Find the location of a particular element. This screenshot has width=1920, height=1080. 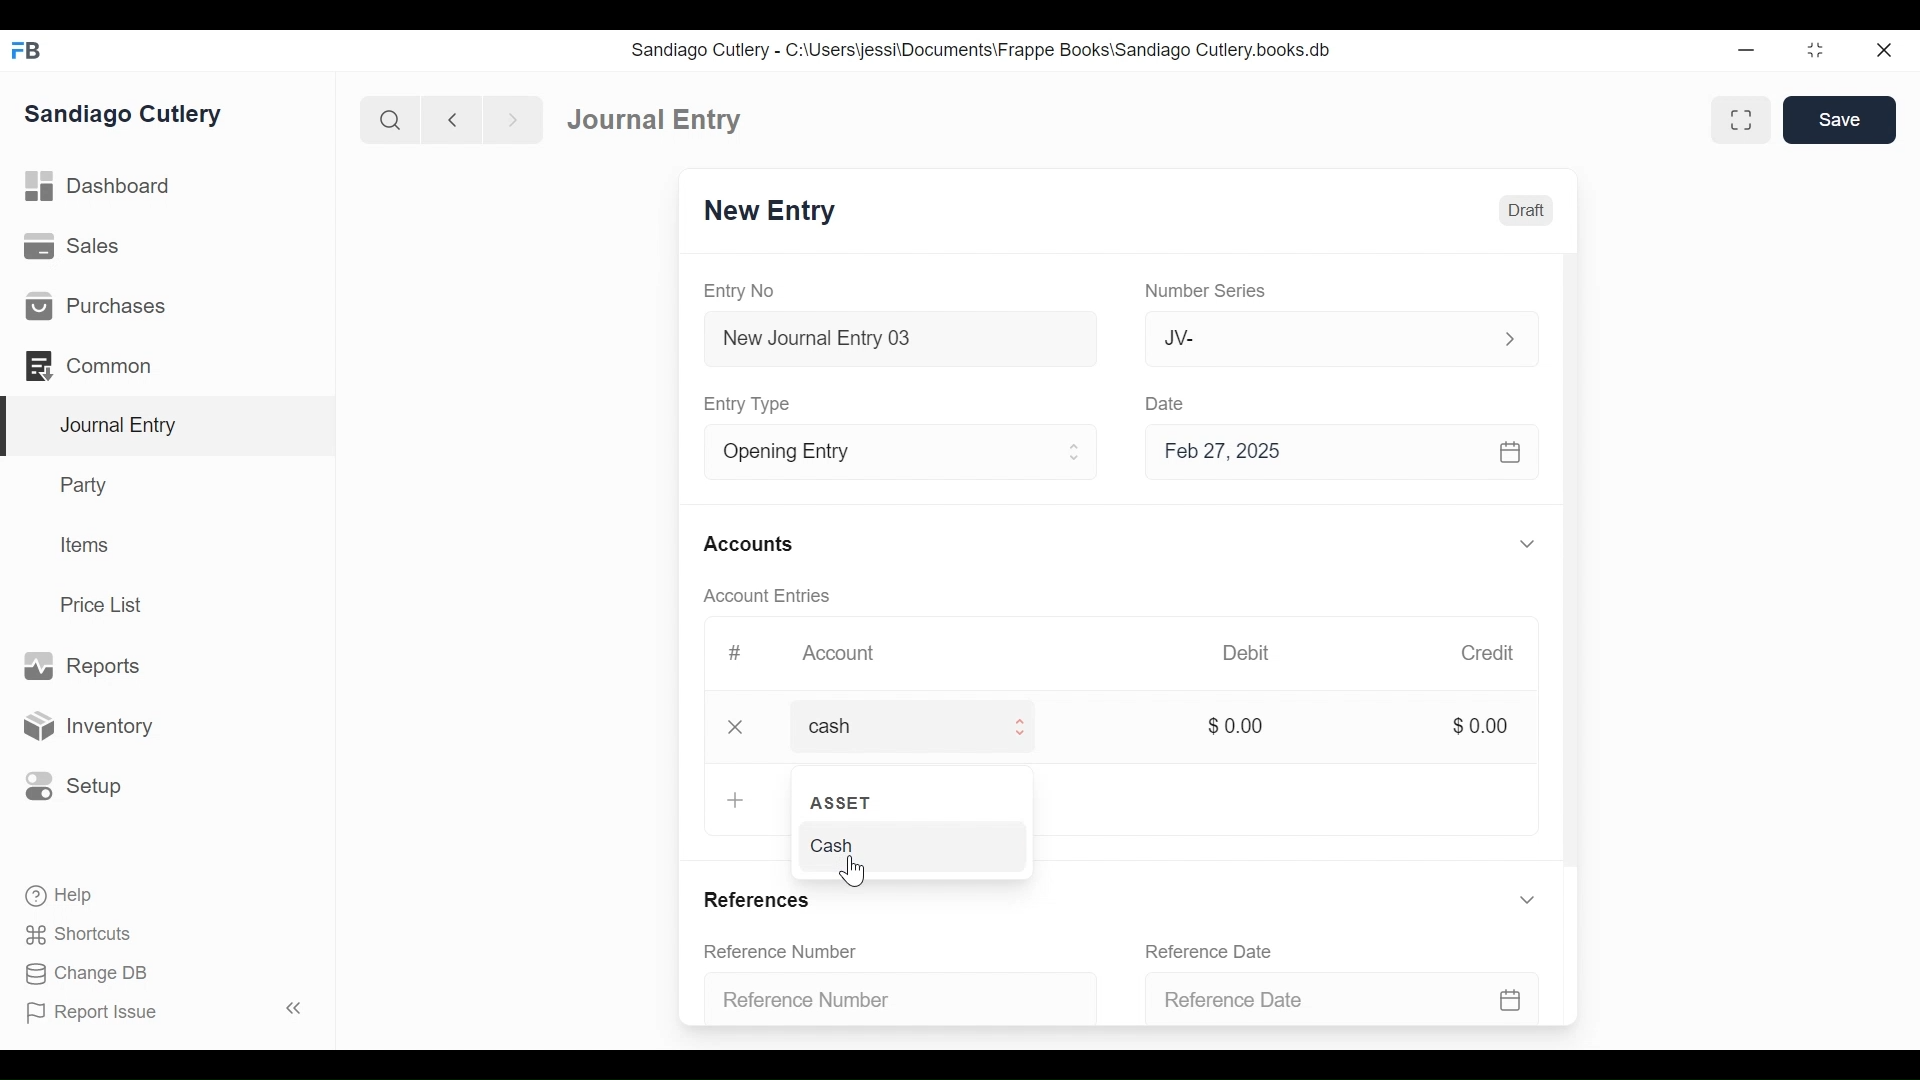

Expand is located at coordinates (1076, 453).